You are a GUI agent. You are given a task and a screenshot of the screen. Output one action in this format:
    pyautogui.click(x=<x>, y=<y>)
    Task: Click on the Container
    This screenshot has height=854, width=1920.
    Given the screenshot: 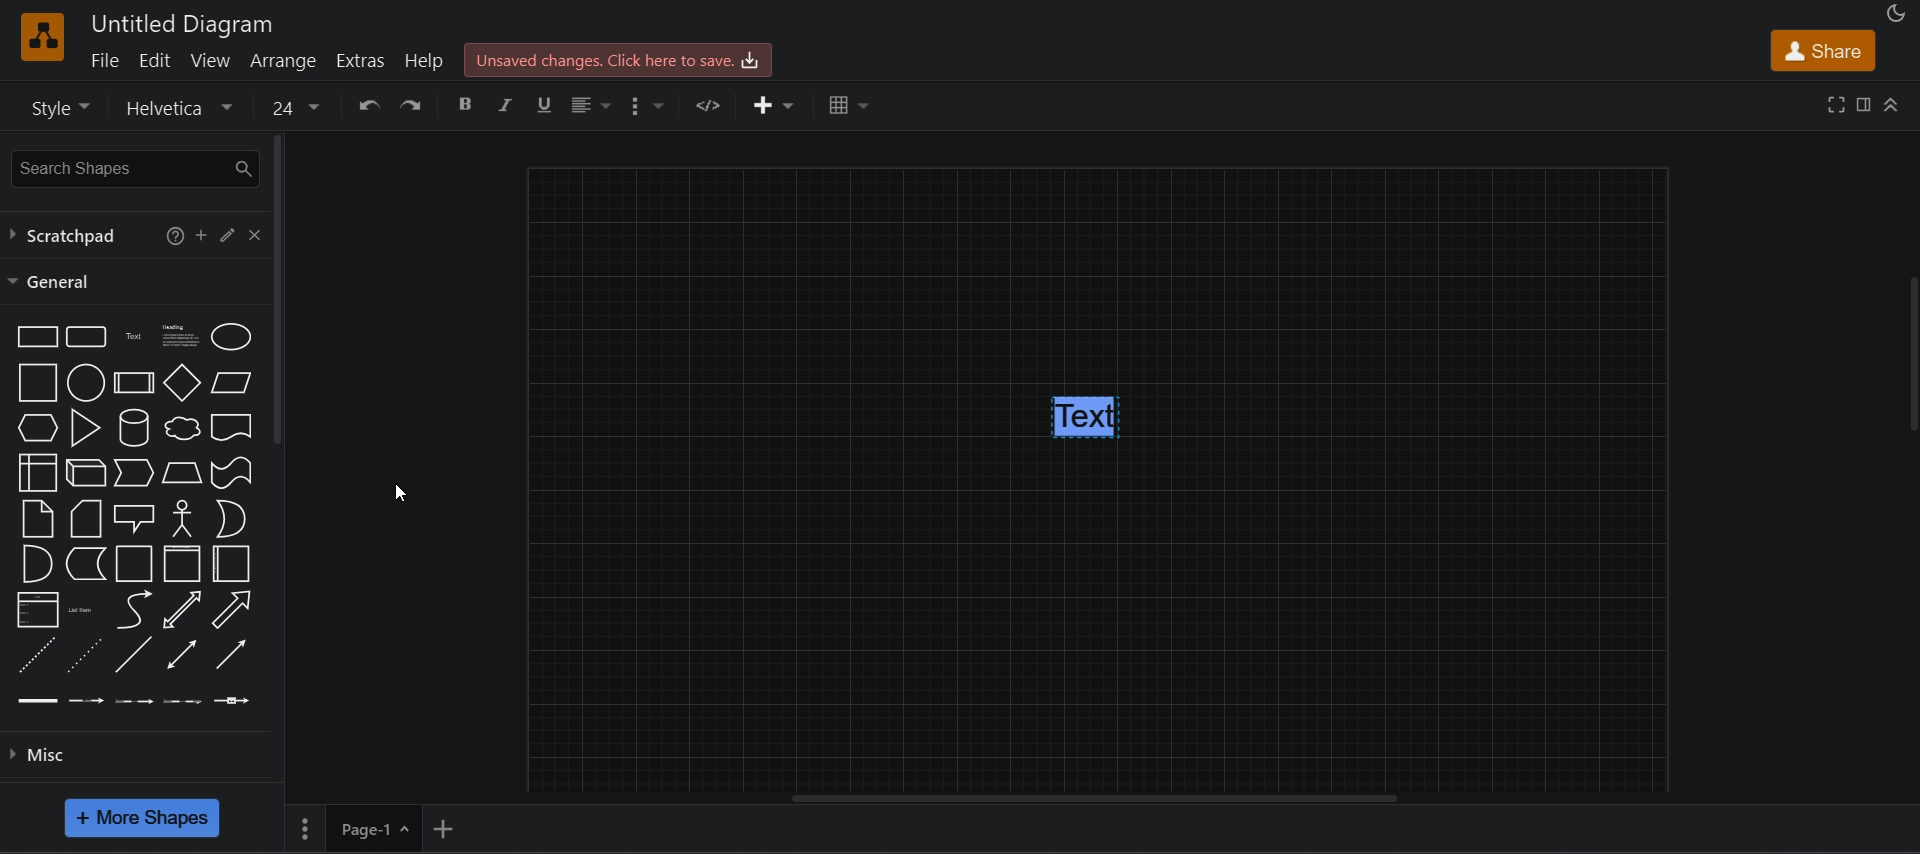 What is the action you would take?
    pyautogui.click(x=183, y=564)
    